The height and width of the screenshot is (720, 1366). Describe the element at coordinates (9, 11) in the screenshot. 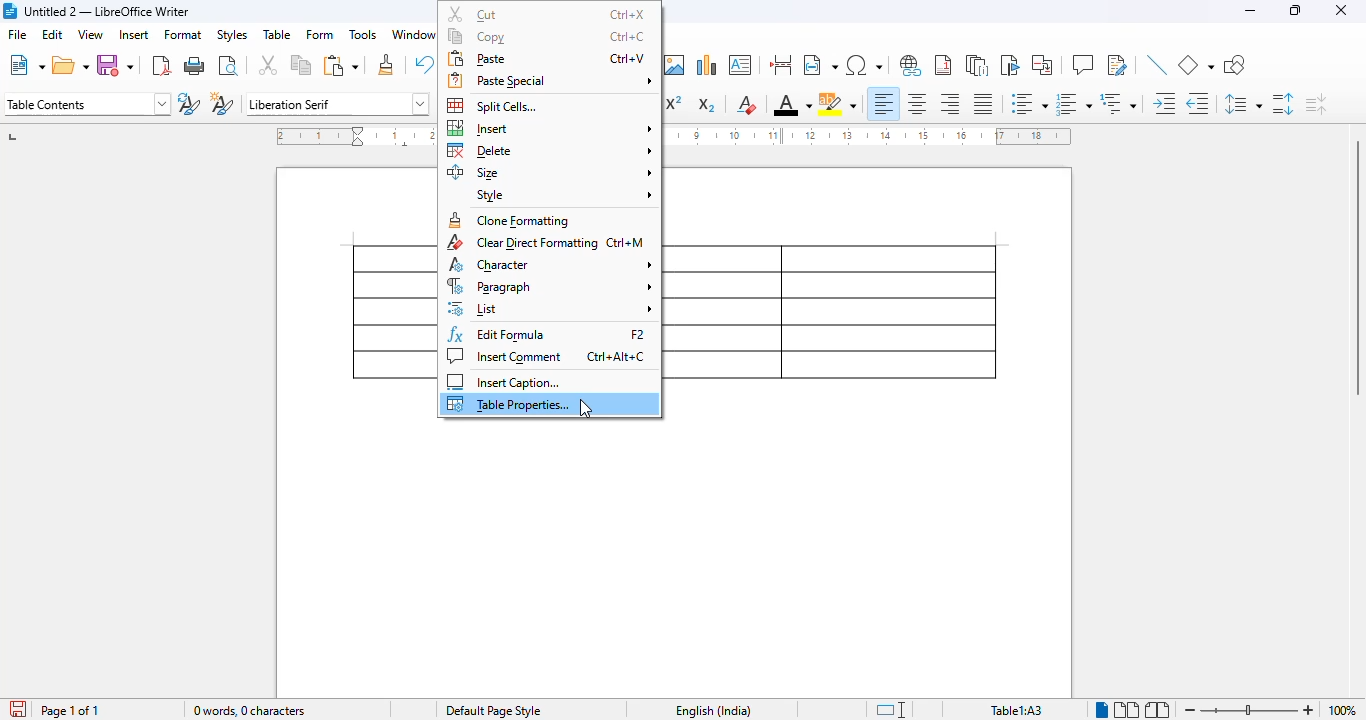

I see `logo` at that location.